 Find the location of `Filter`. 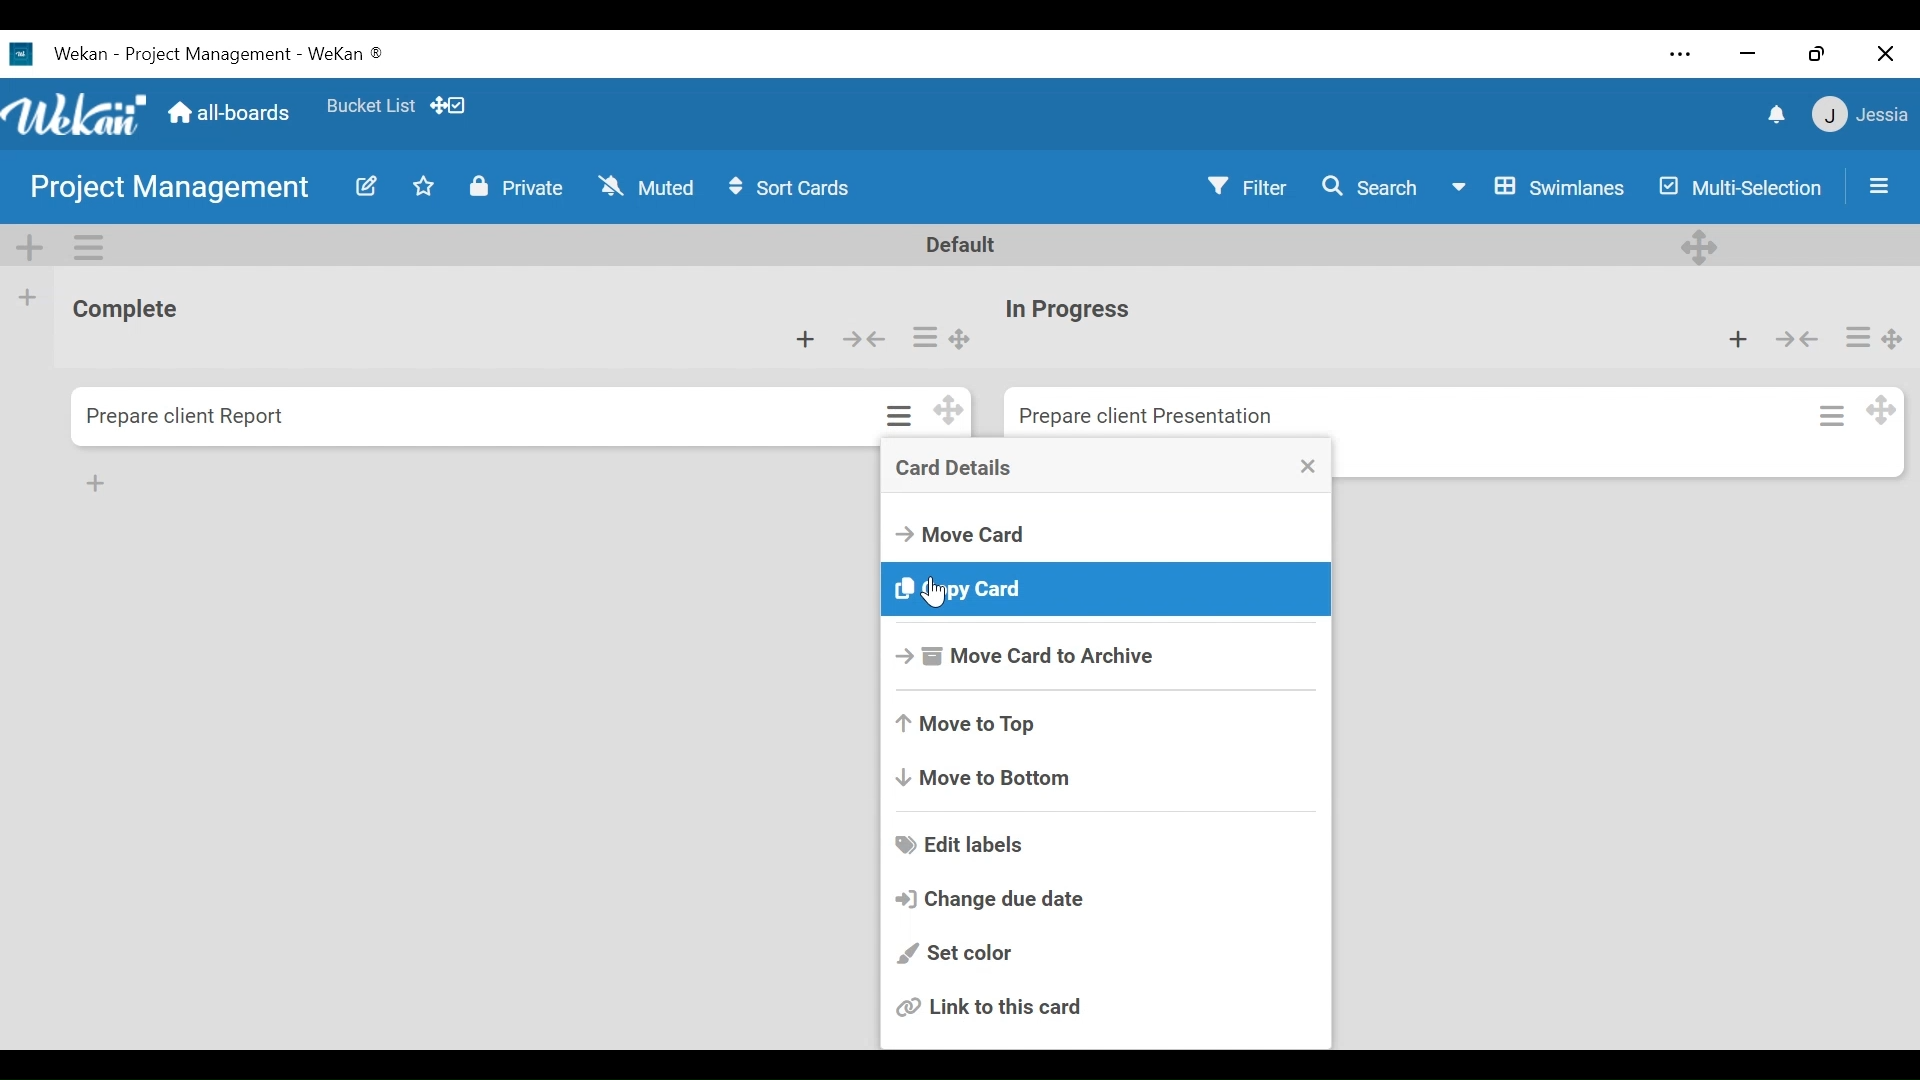

Filter is located at coordinates (1250, 185).